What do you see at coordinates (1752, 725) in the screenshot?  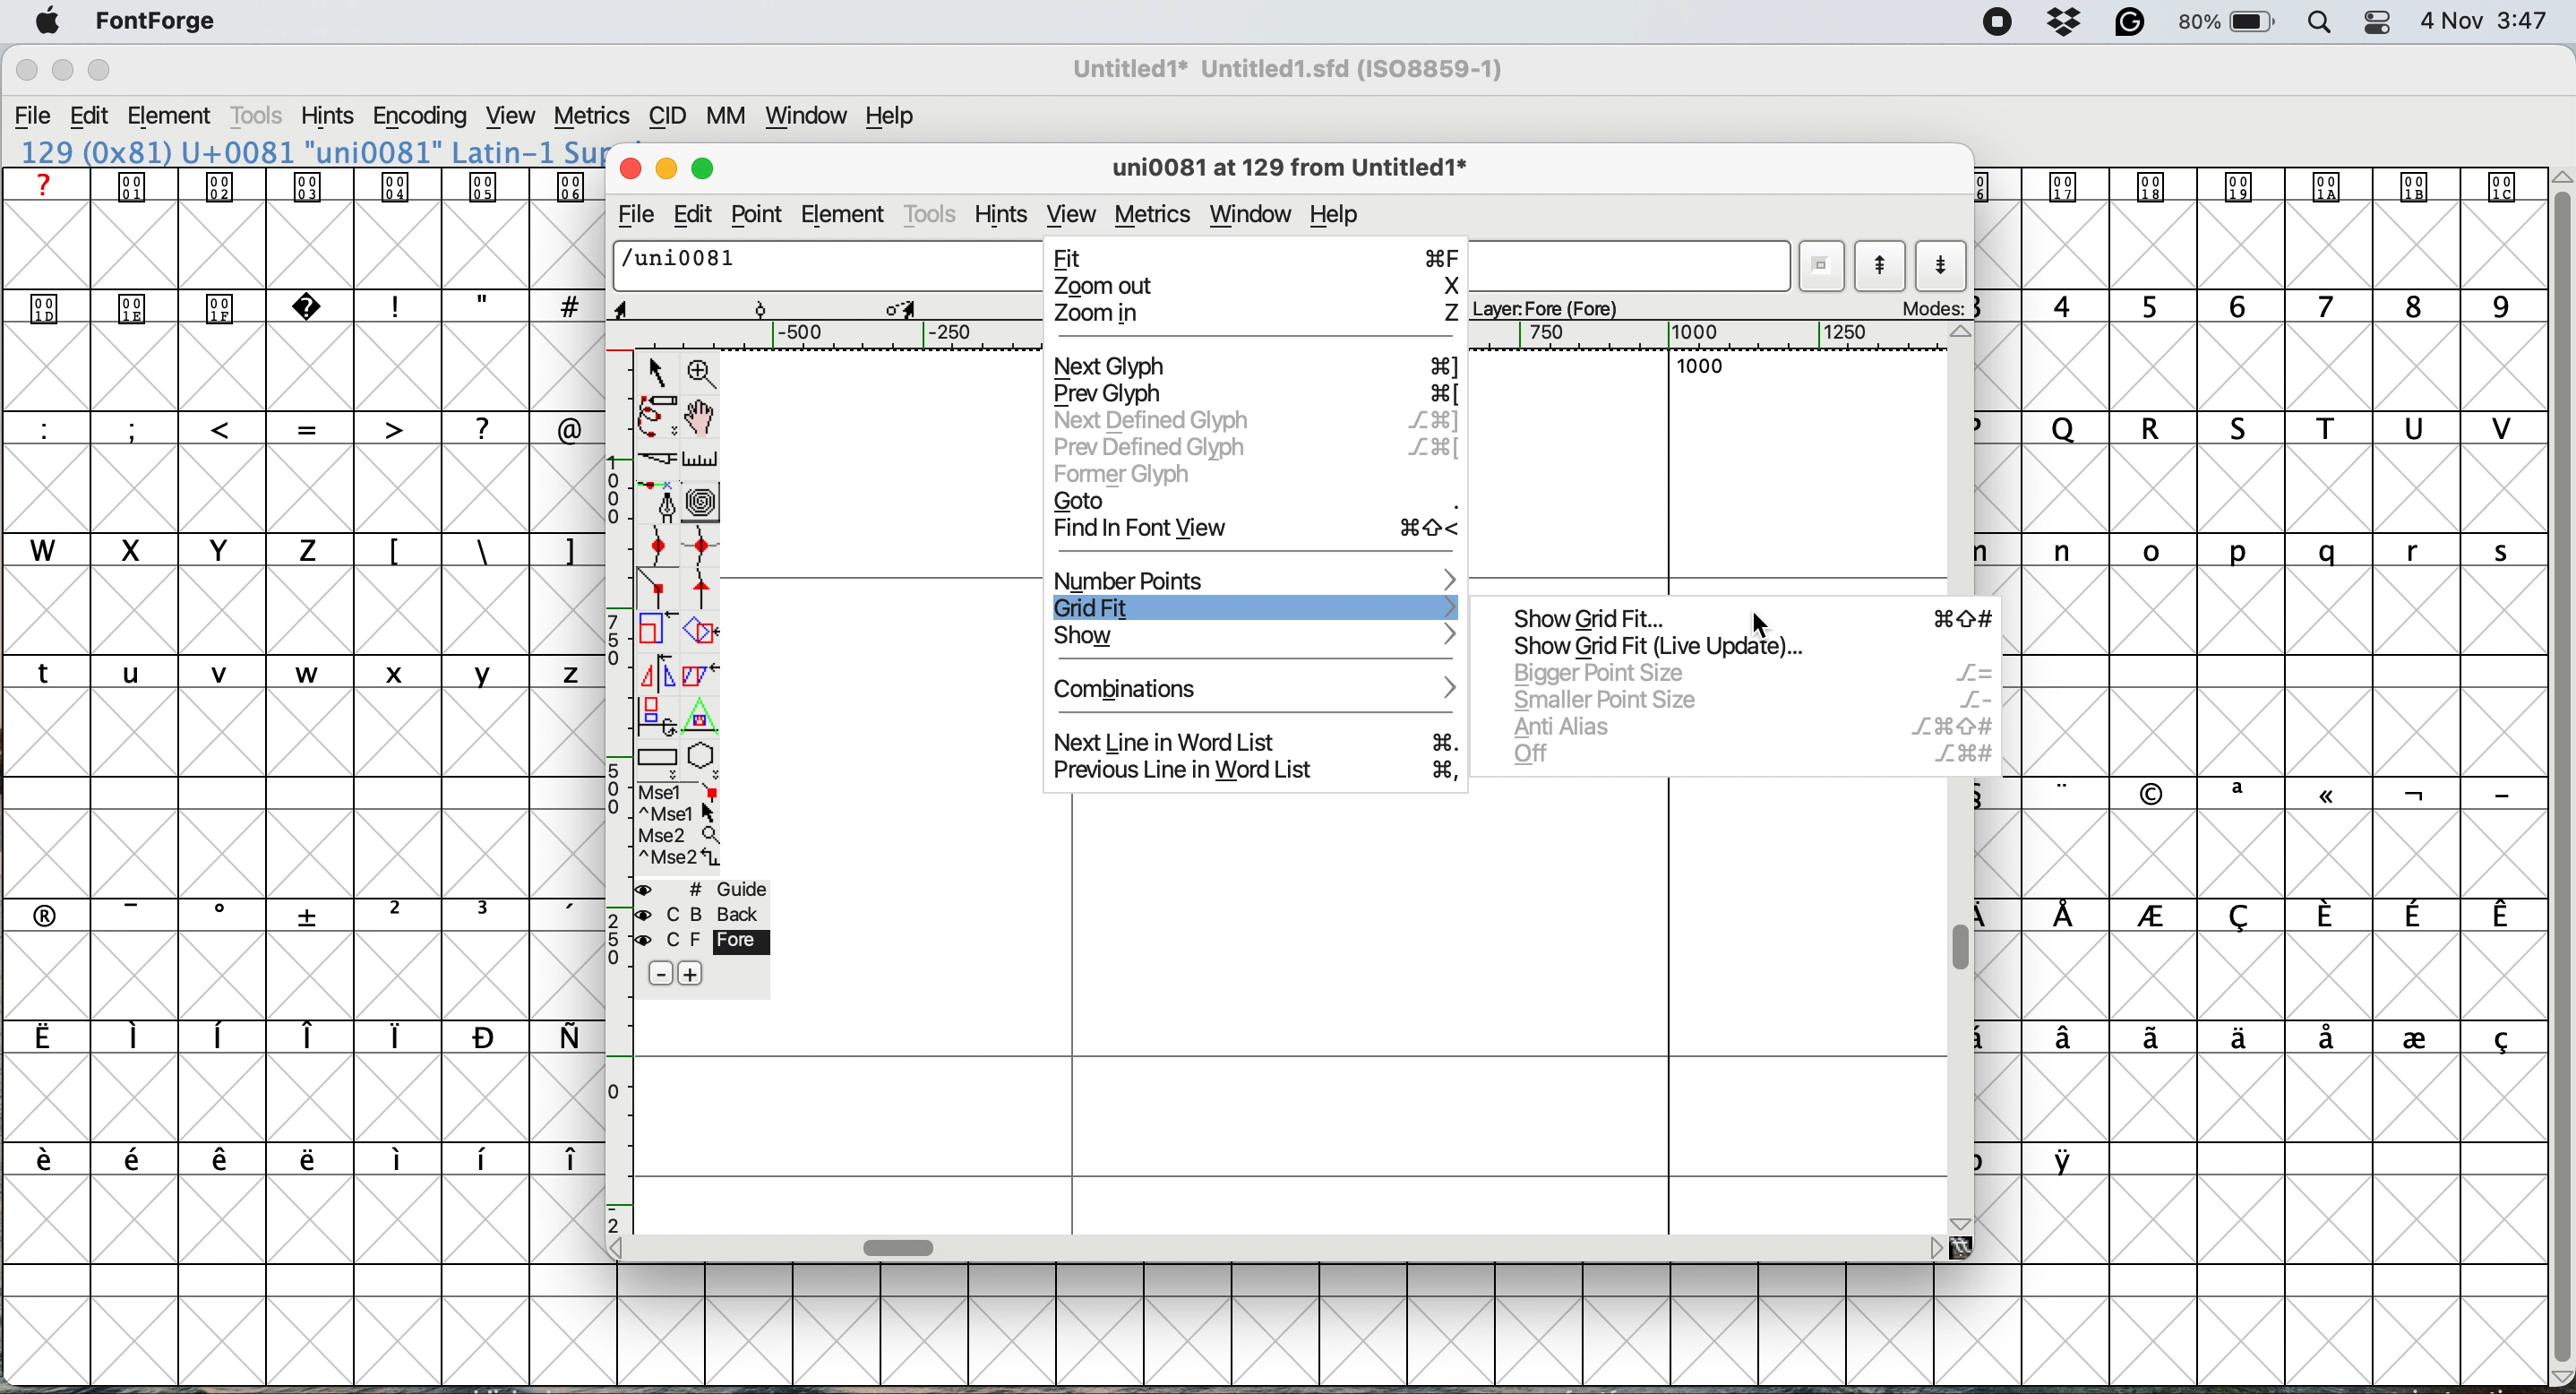 I see `anti alias` at bounding box center [1752, 725].